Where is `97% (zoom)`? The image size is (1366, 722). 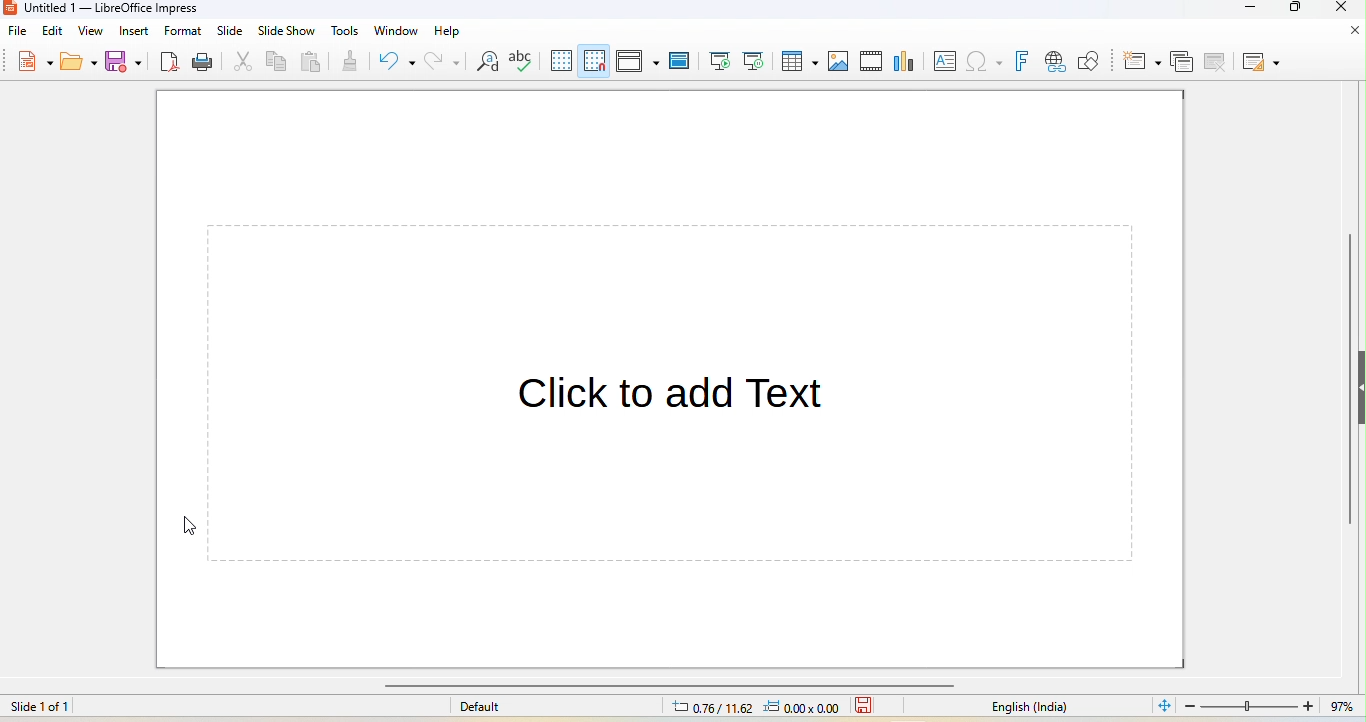
97% (zoom) is located at coordinates (1270, 707).